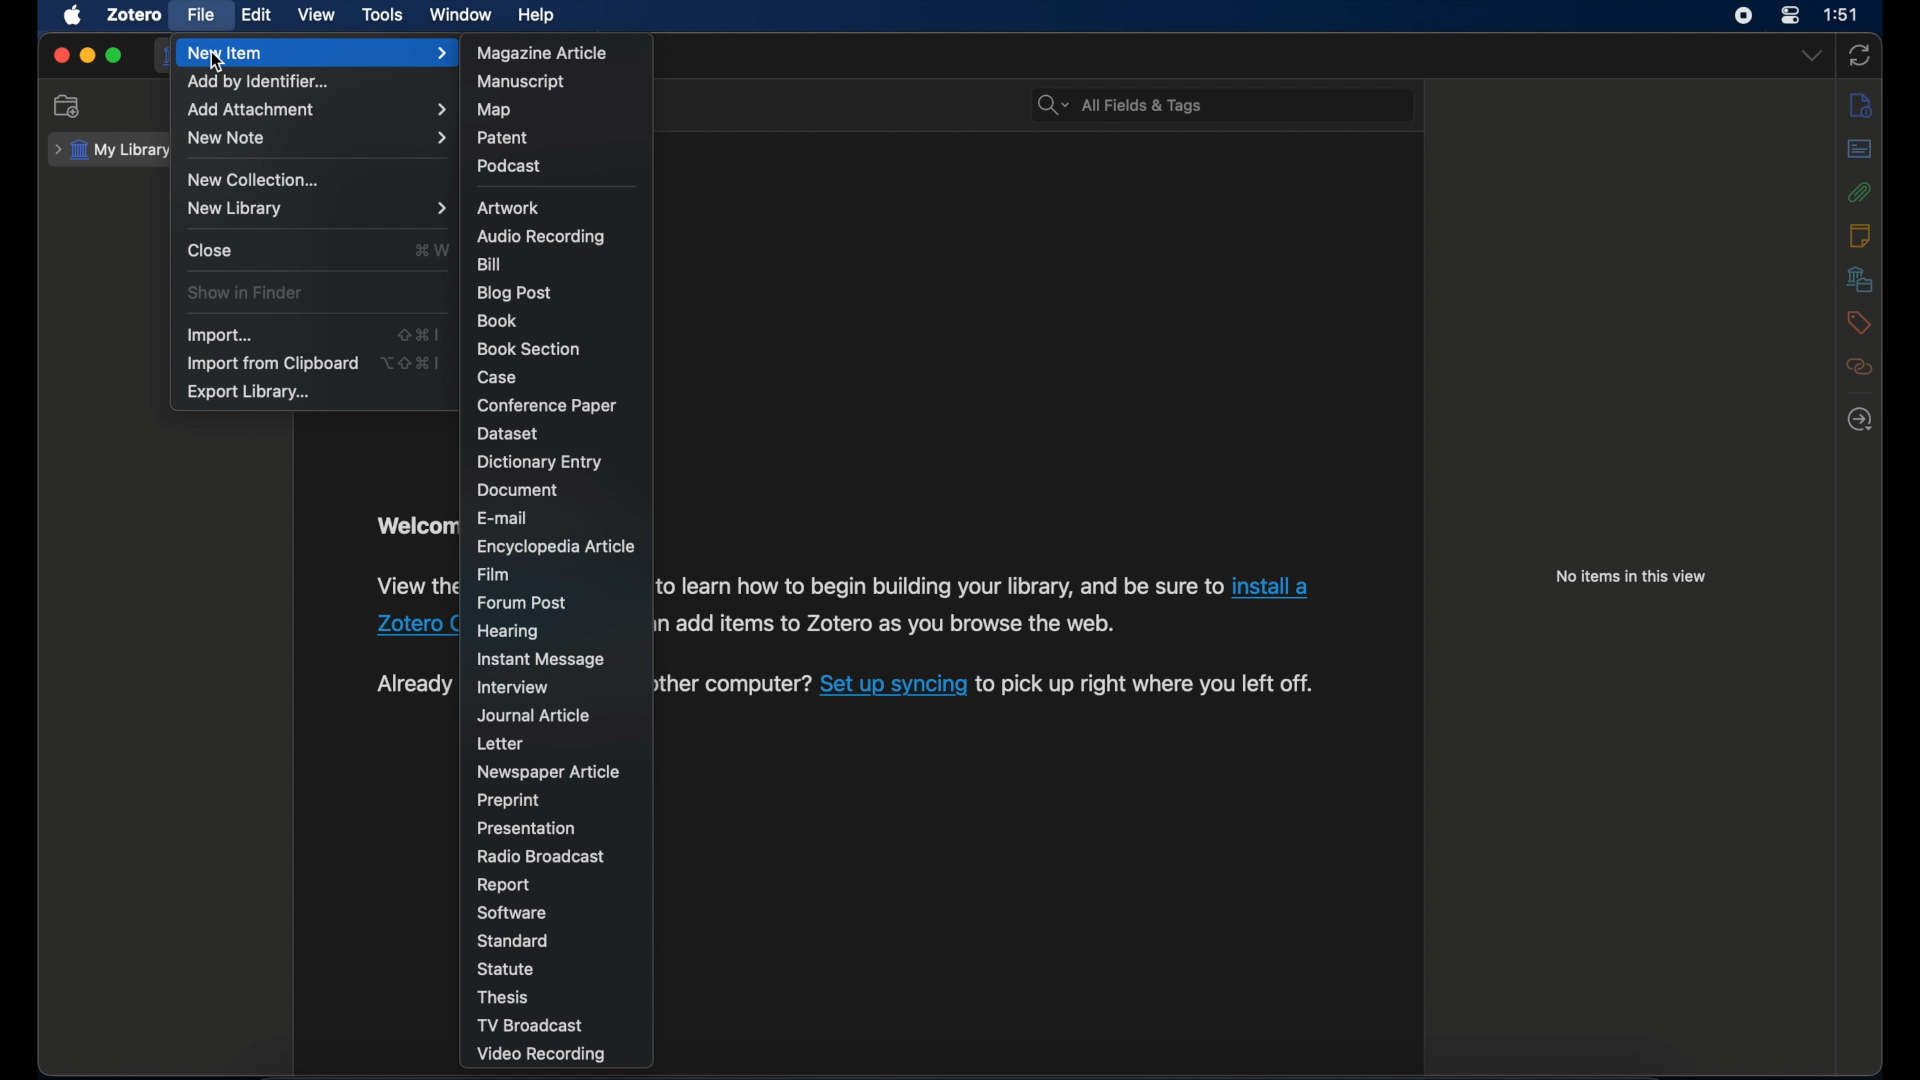 The image size is (1920, 1080). Describe the element at coordinates (258, 16) in the screenshot. I see `edit` at that location.